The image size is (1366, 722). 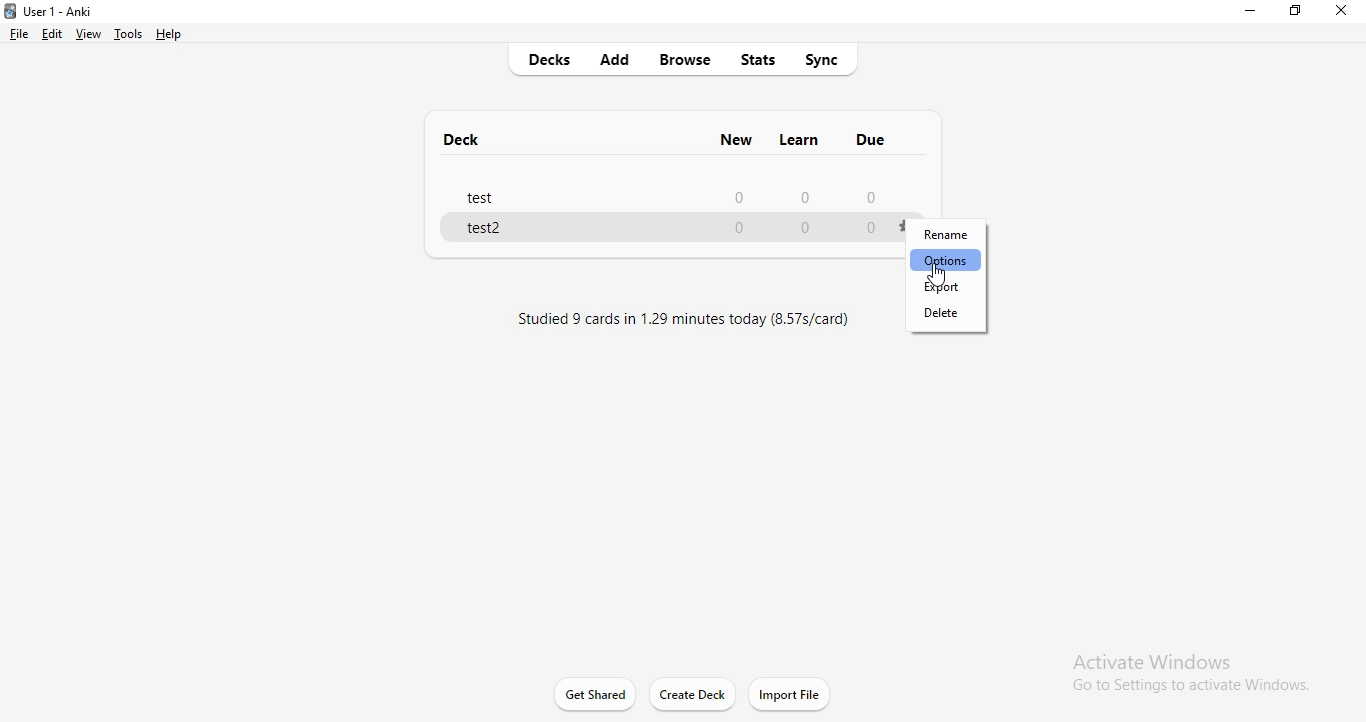 I want to click on get shared, so click(x=596, y=696).